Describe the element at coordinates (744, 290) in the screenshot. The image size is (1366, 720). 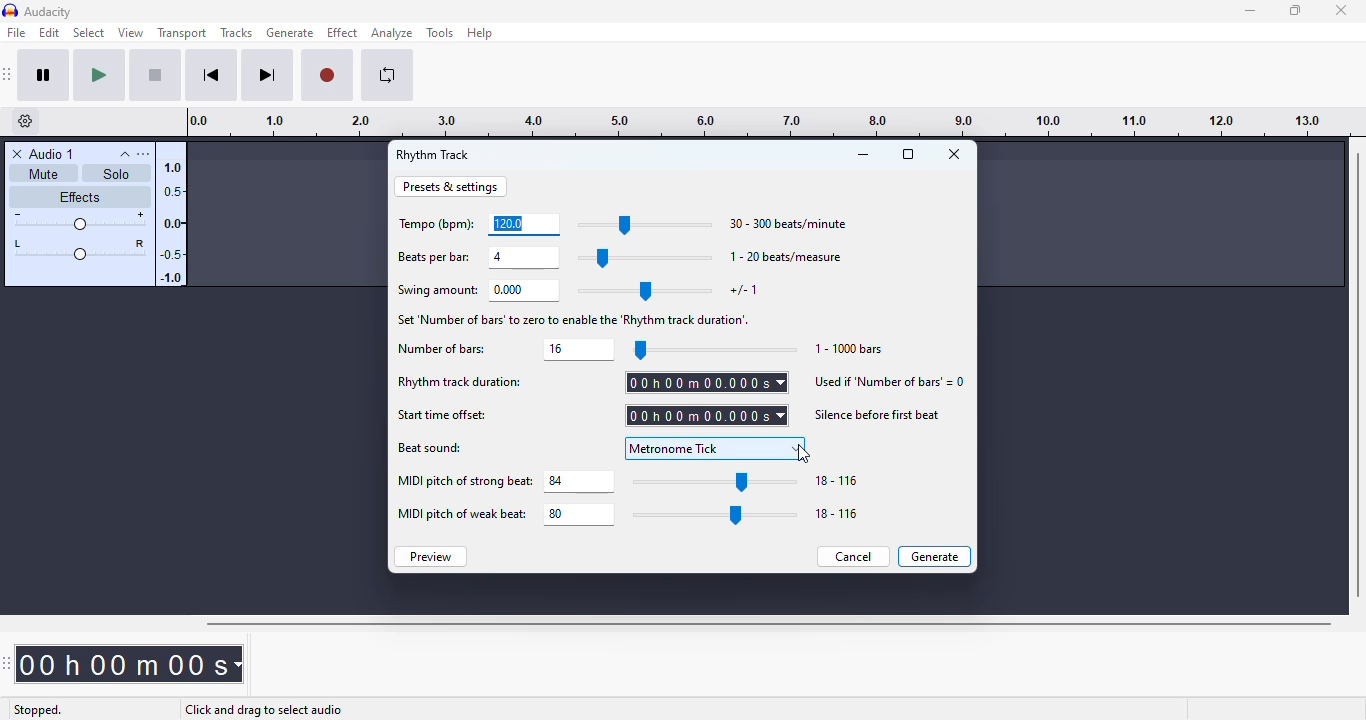
I see `+/- 1` at that location.